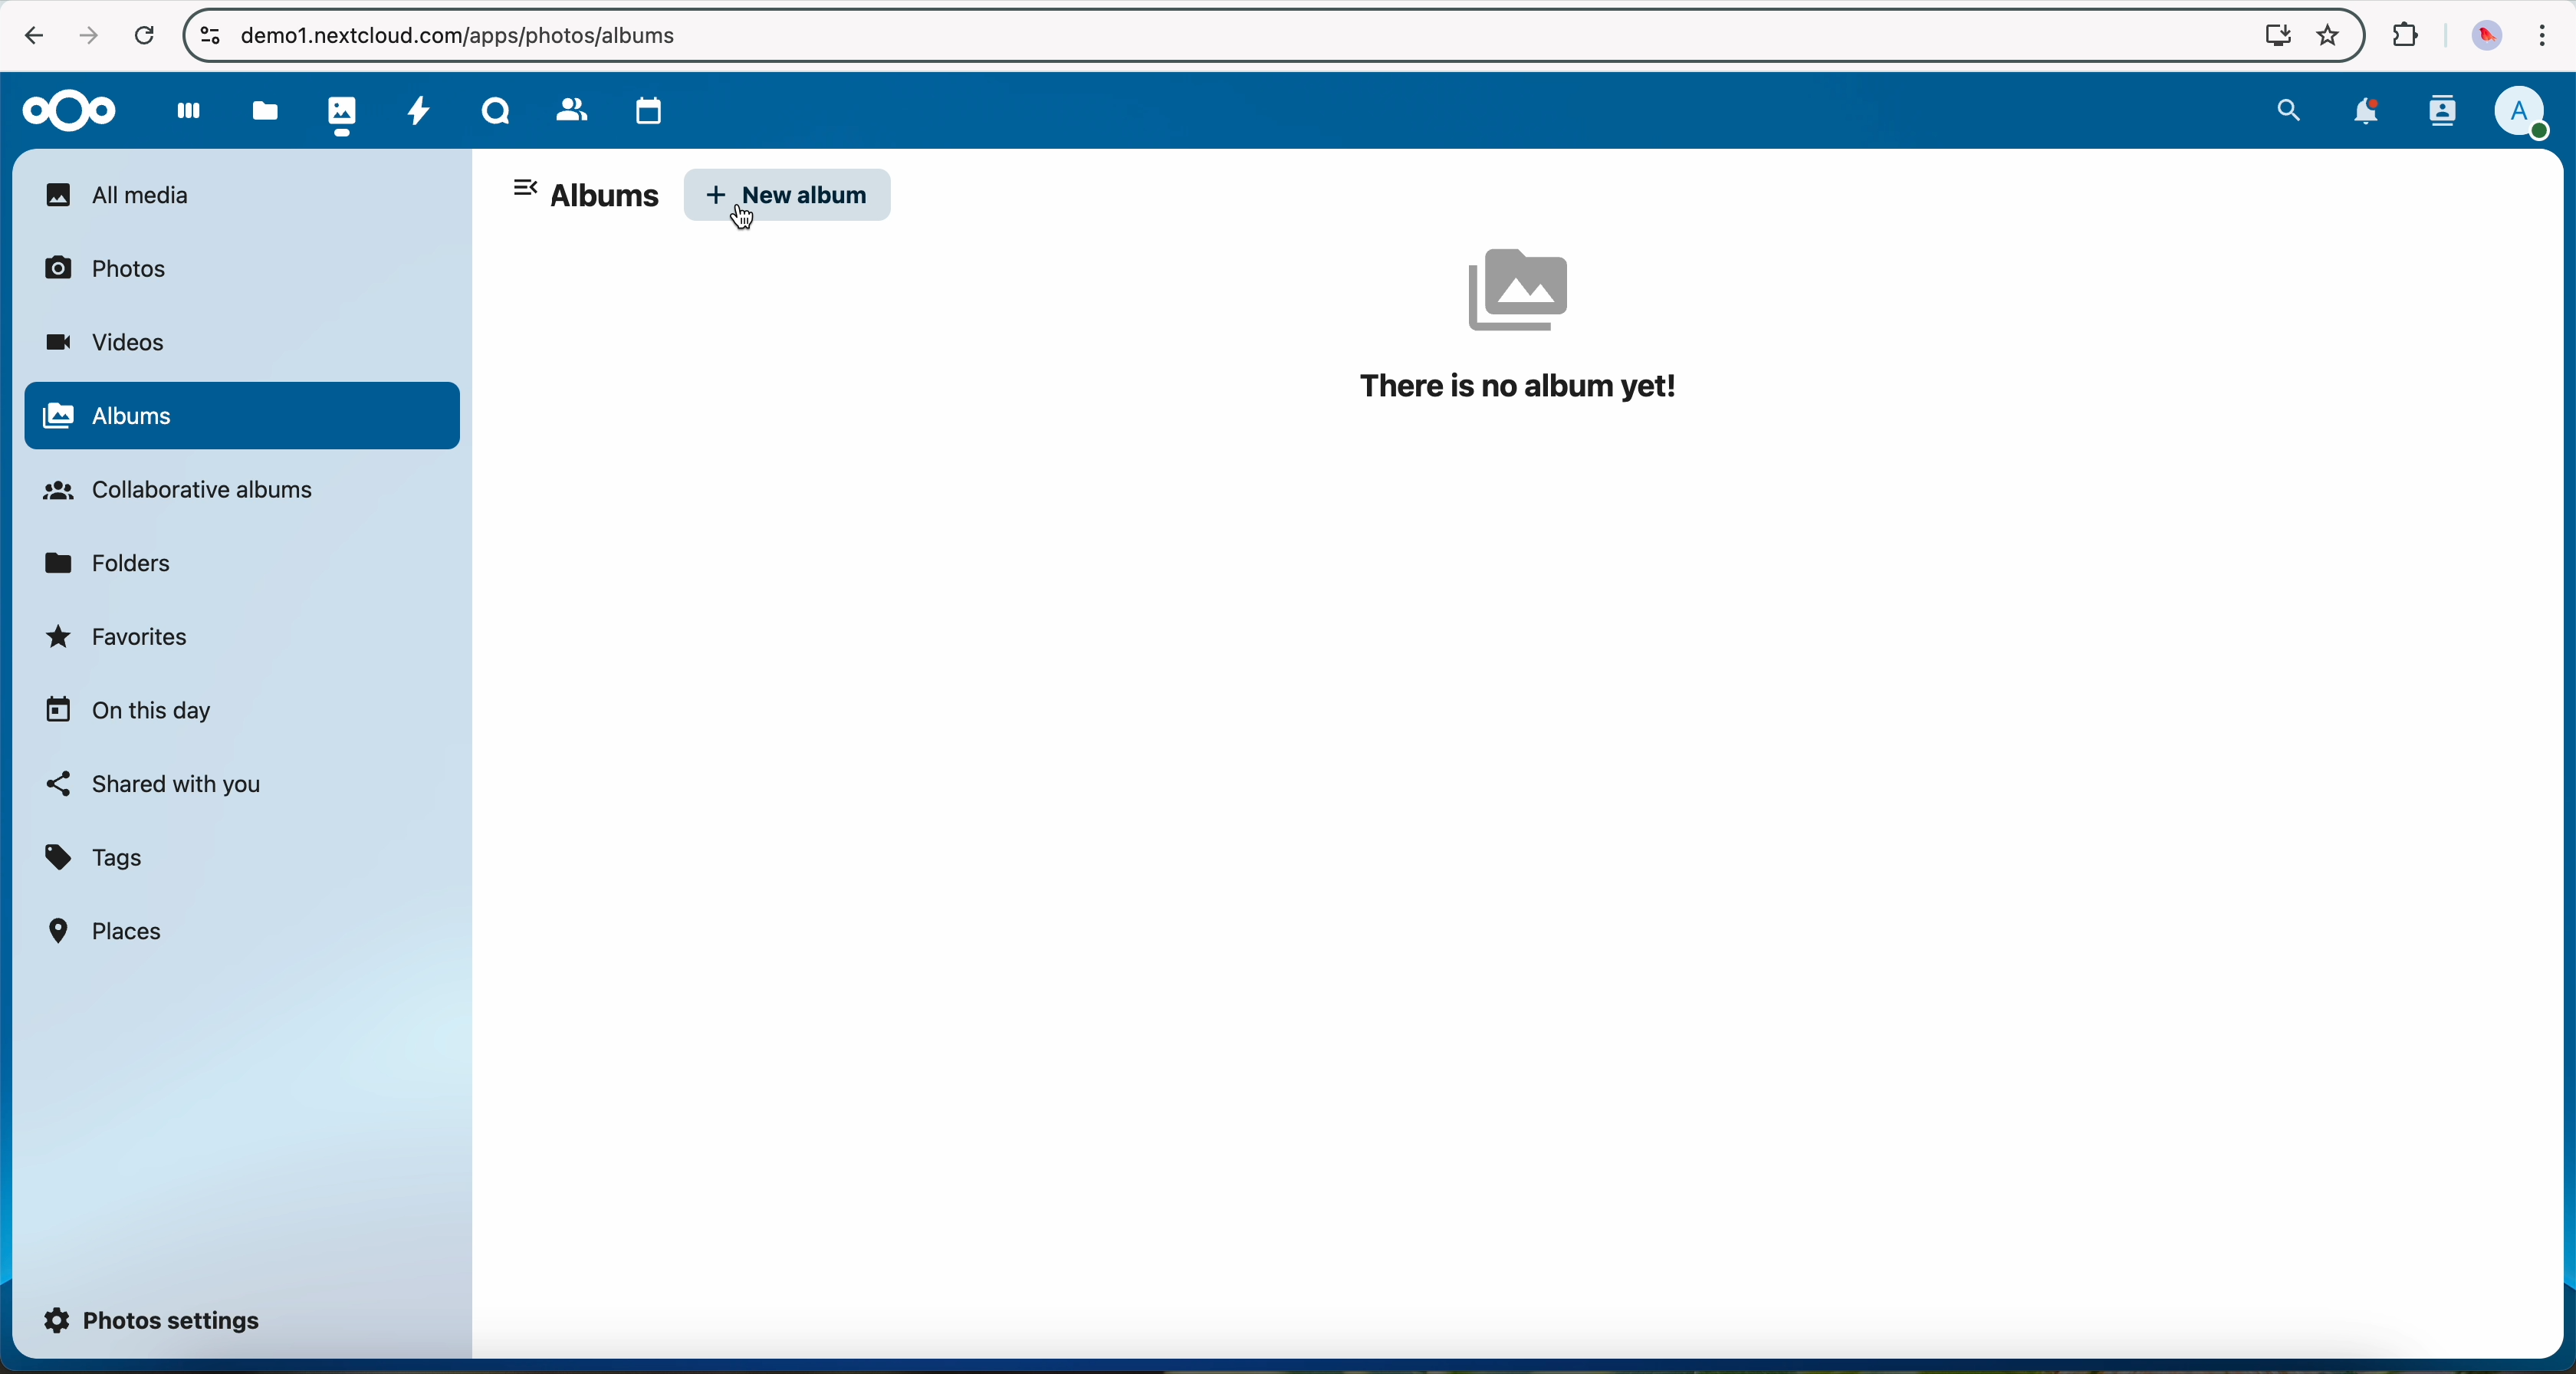  What do you see at coordinates (2482, 37) in the screenshot?
I see `profile picture` at bounding box center [2482, 37].